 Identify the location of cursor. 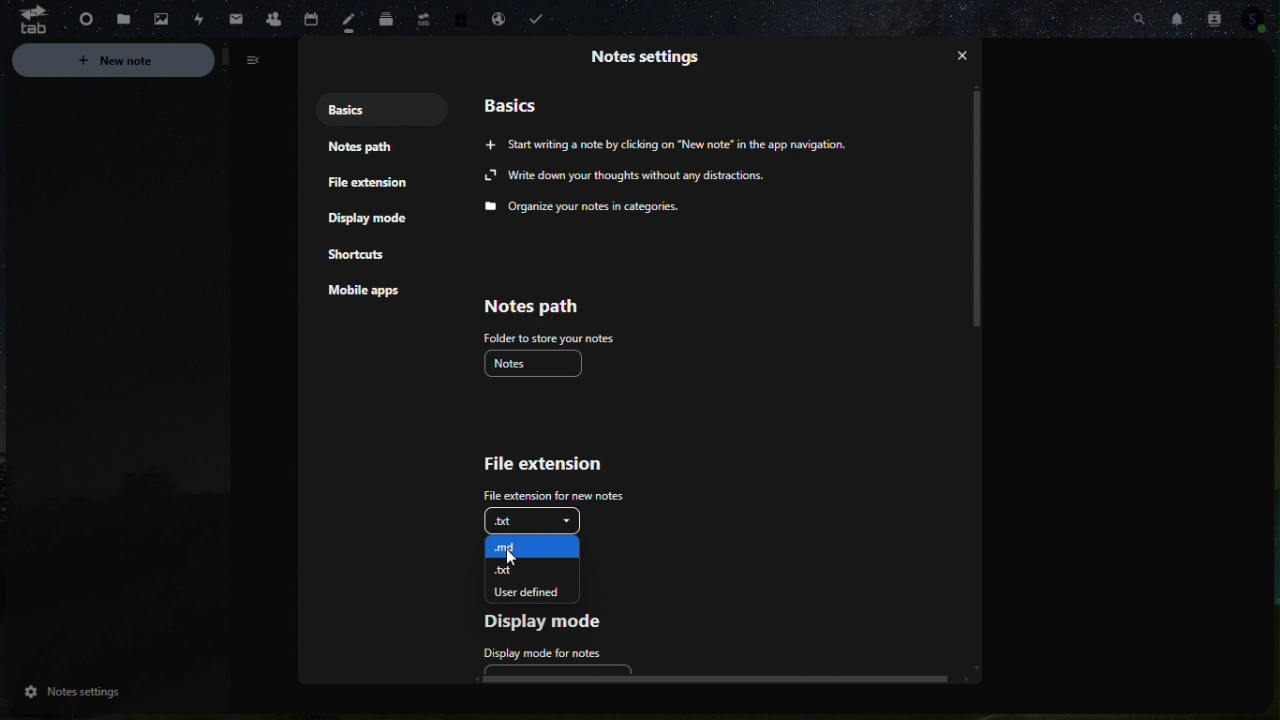
(515, 559).